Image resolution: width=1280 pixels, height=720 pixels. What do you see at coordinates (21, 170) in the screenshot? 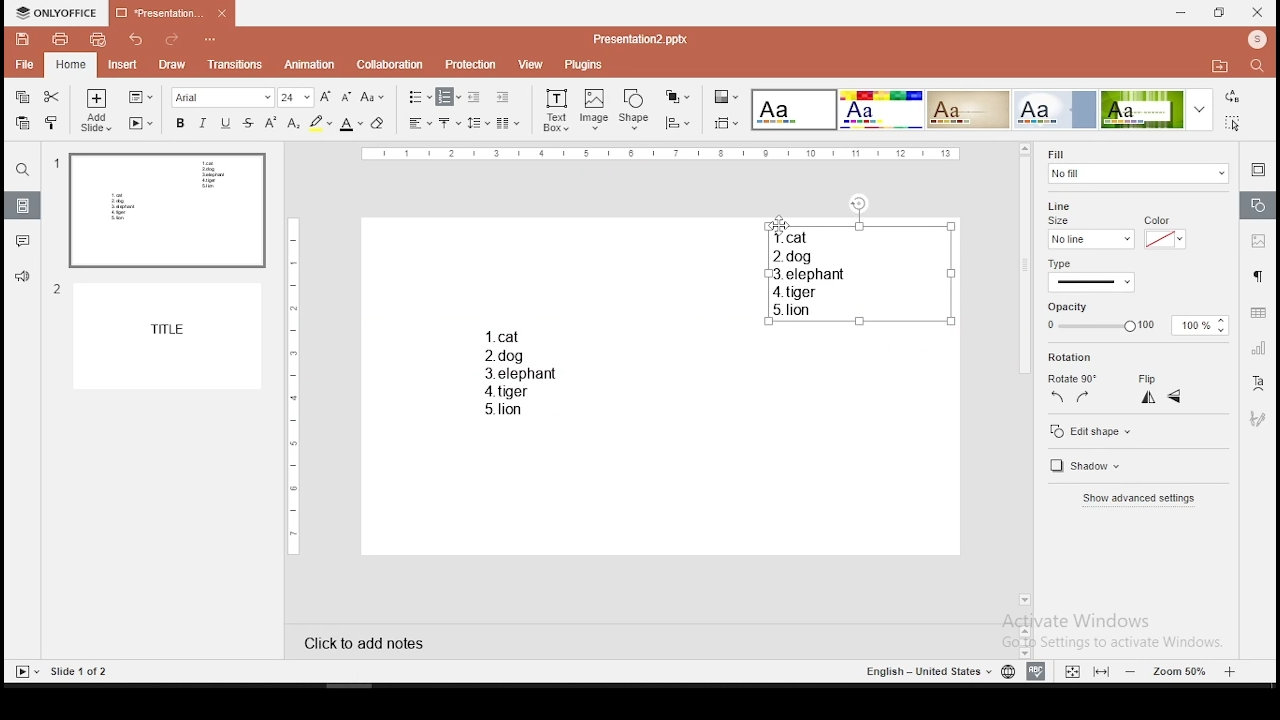
I see `find` at bounding box center [21, 170].